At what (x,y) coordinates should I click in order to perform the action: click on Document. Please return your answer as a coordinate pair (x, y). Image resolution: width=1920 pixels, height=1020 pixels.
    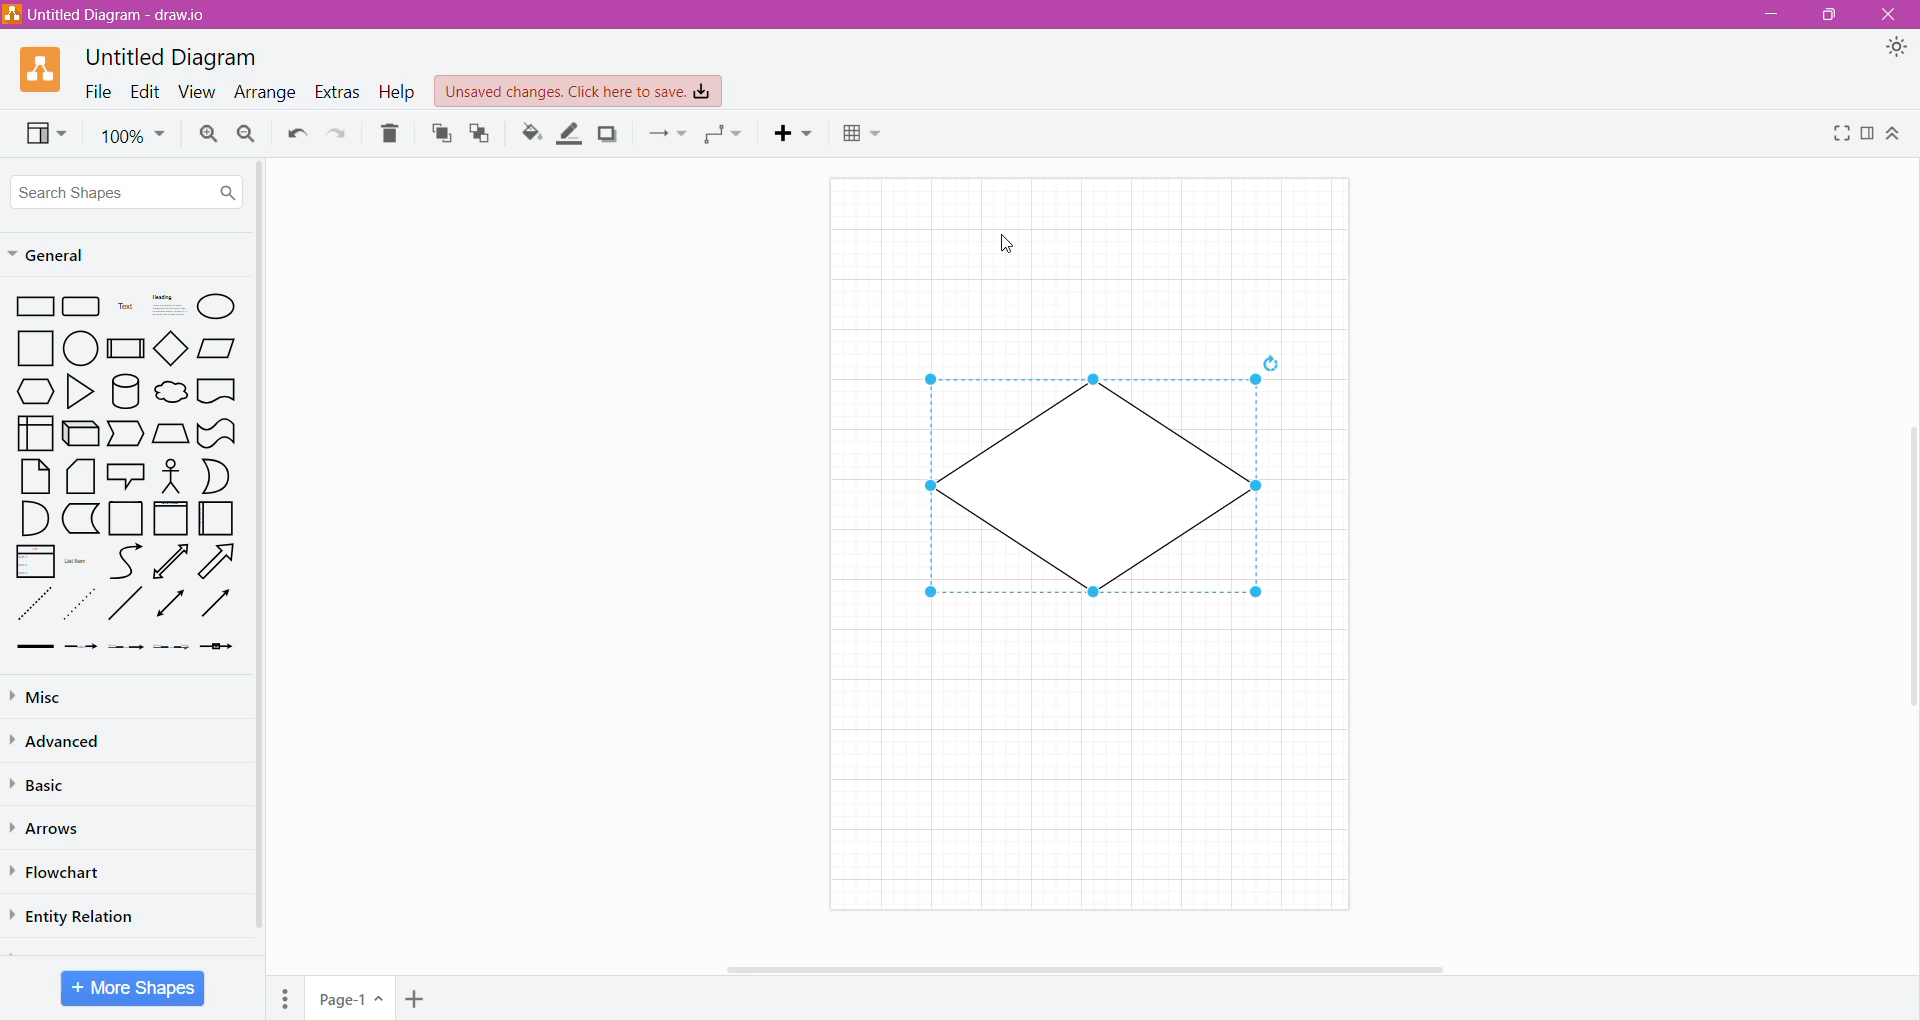
    Looking at the image, I should click on (217, 393).